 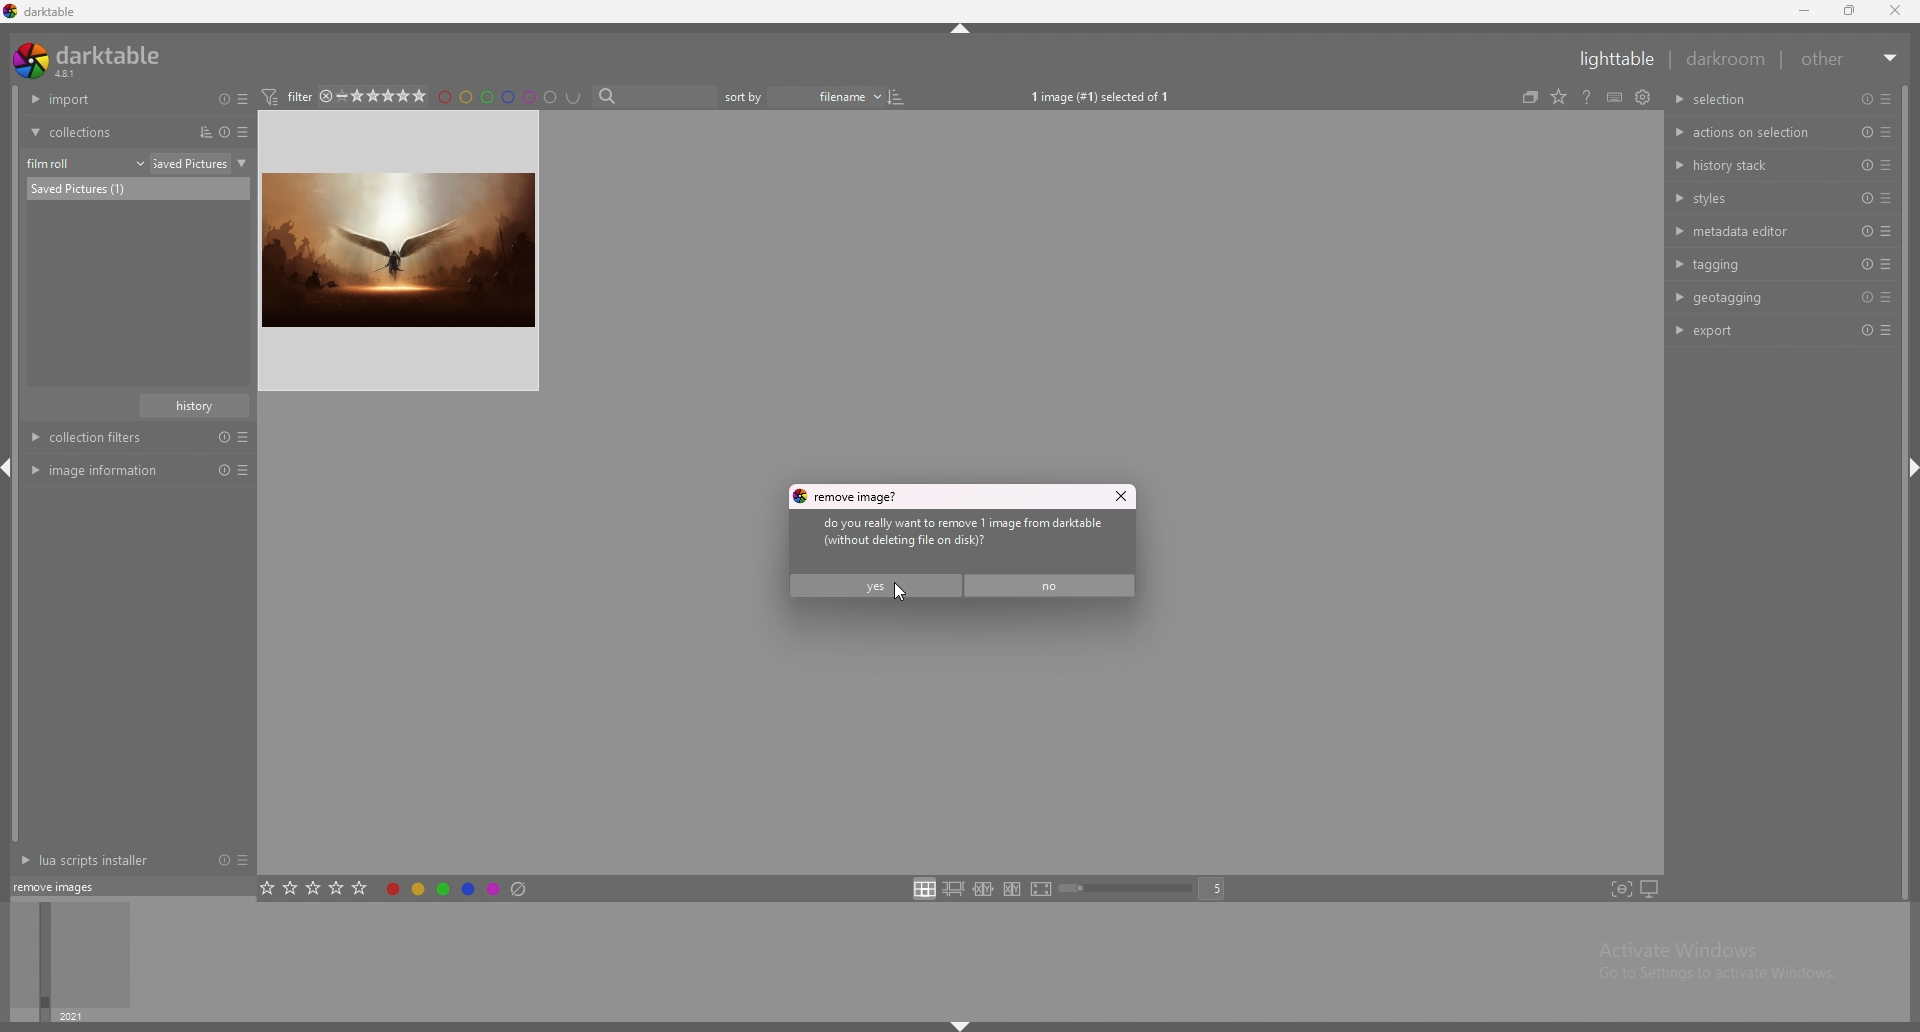 I want to click on lighttable, so click(x=1611, y=59).